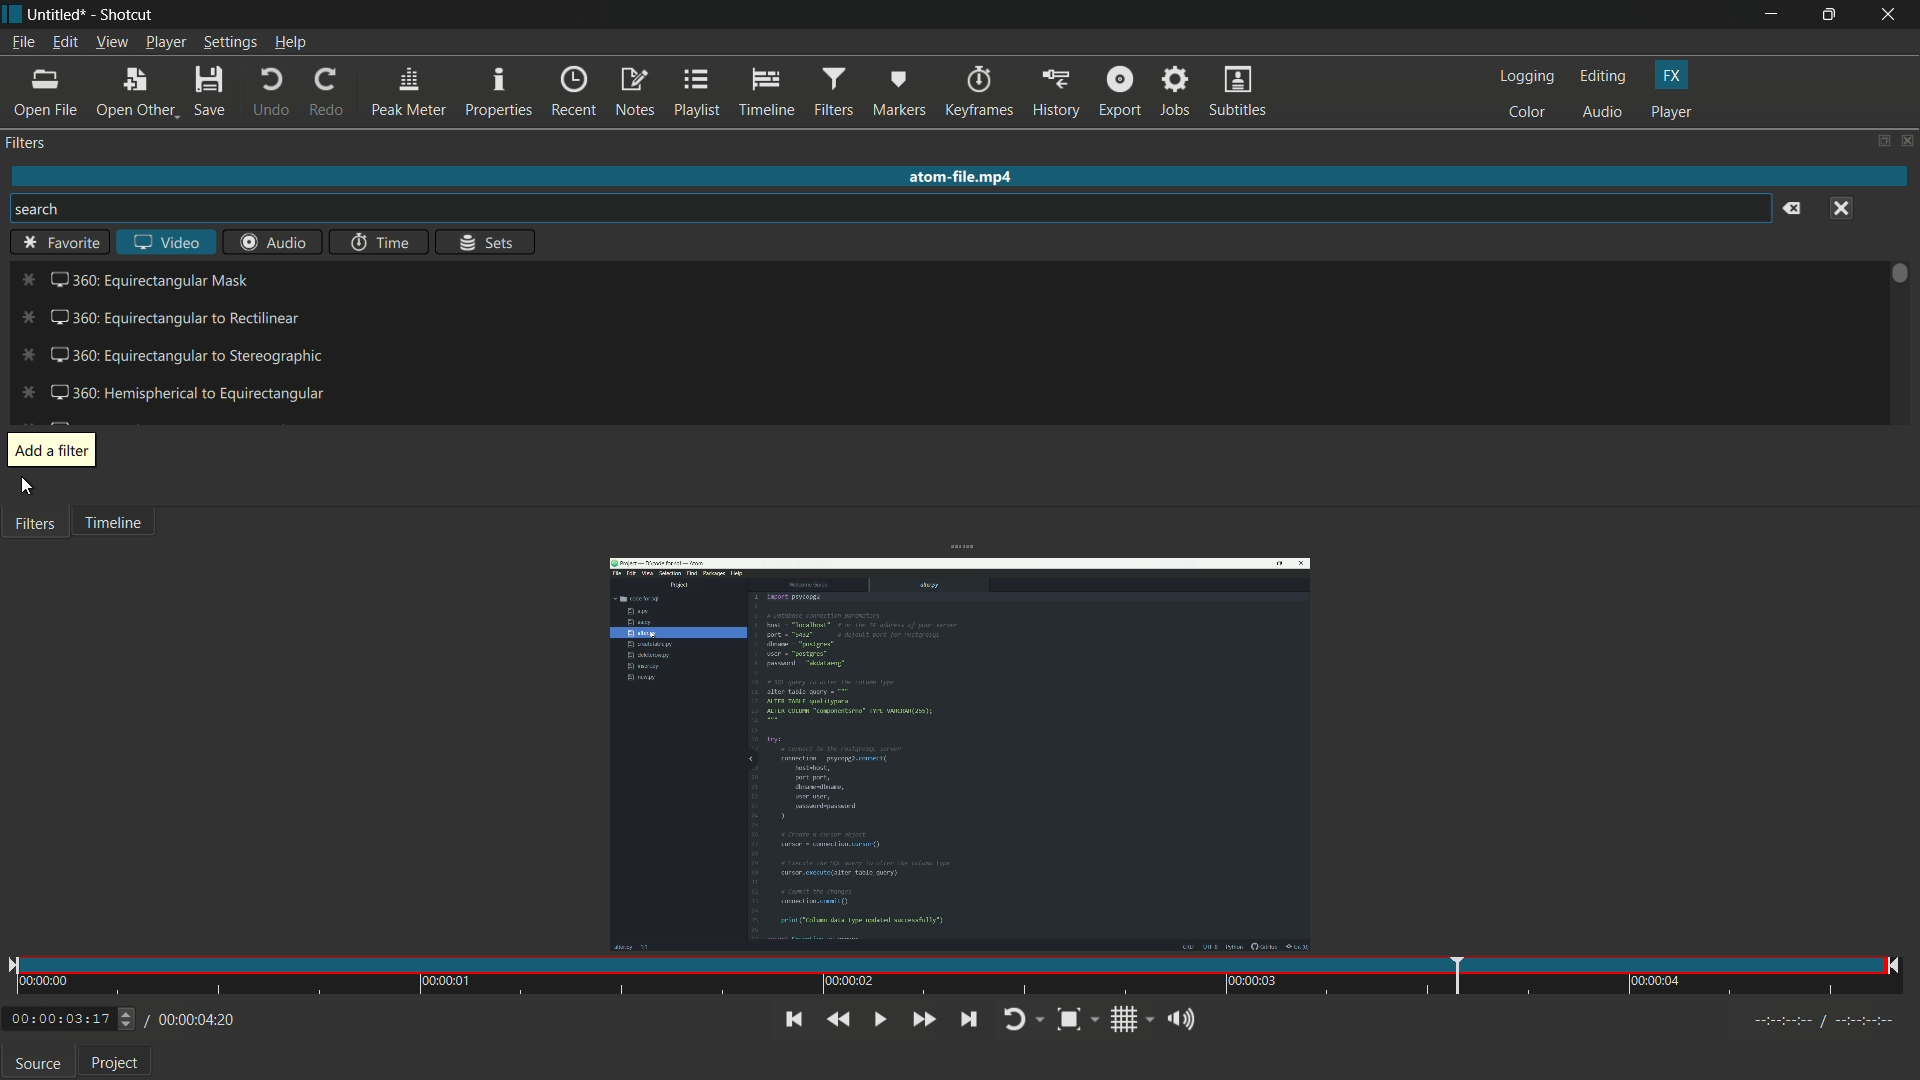 This screenshot has height=1080, width=1920. What do you see at coordinates (978, 178) in the screenshot?
I see `atom-file.mp4 (imported video name)` at bounding box center [978, 178].